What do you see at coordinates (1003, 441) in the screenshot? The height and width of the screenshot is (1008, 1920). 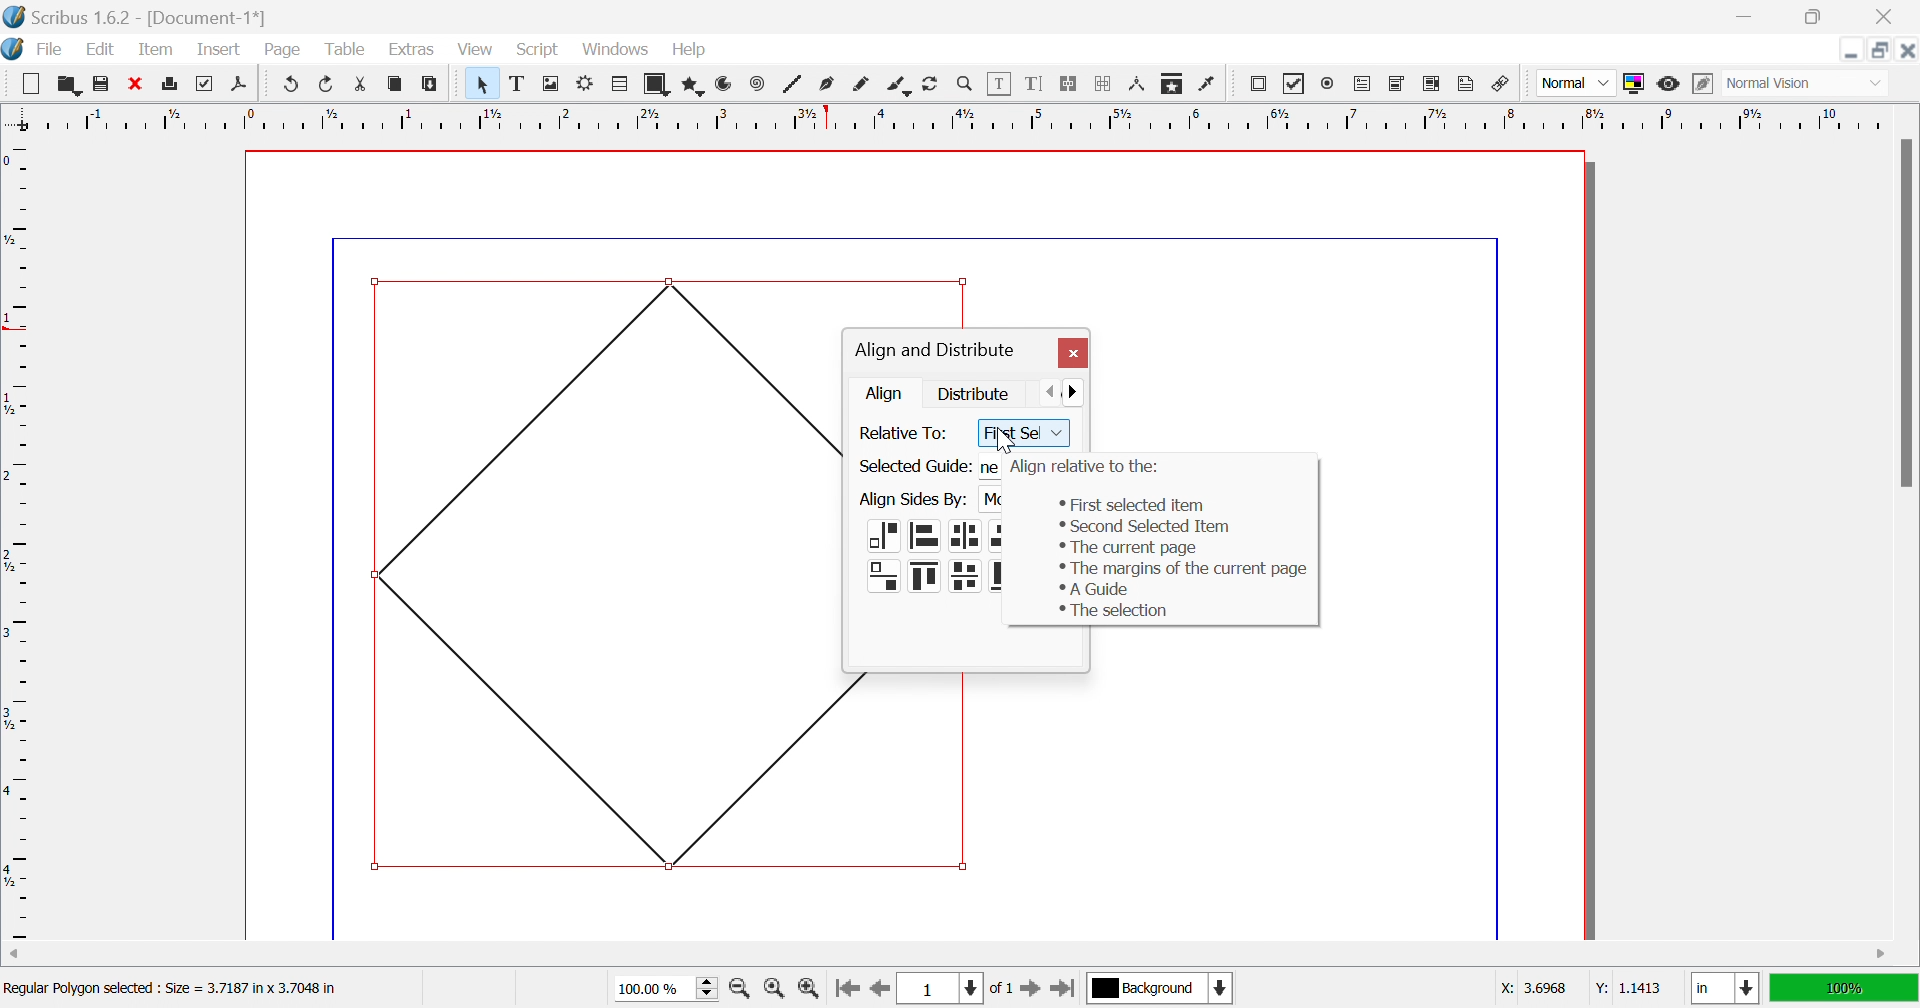 I see `cursor` at bounding box center [1003, 441].